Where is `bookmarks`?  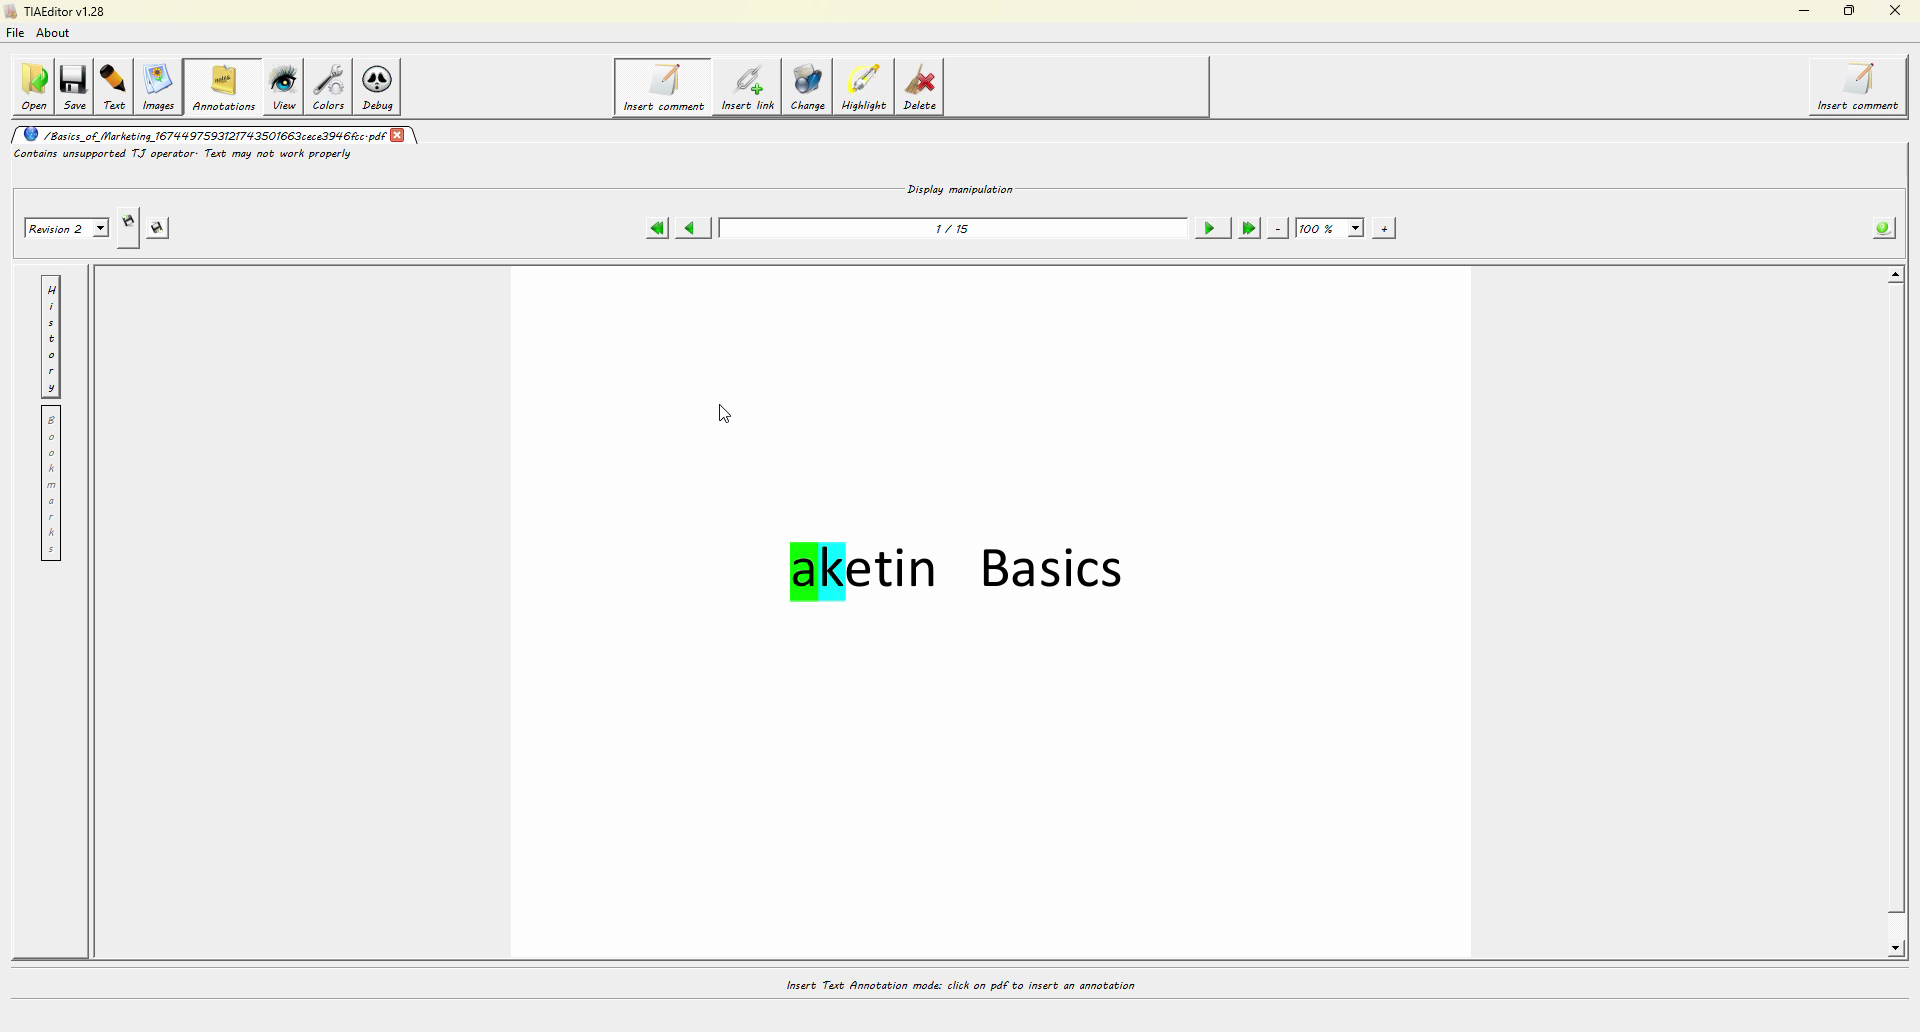 bookmarks is located at coordinates (50, 484).